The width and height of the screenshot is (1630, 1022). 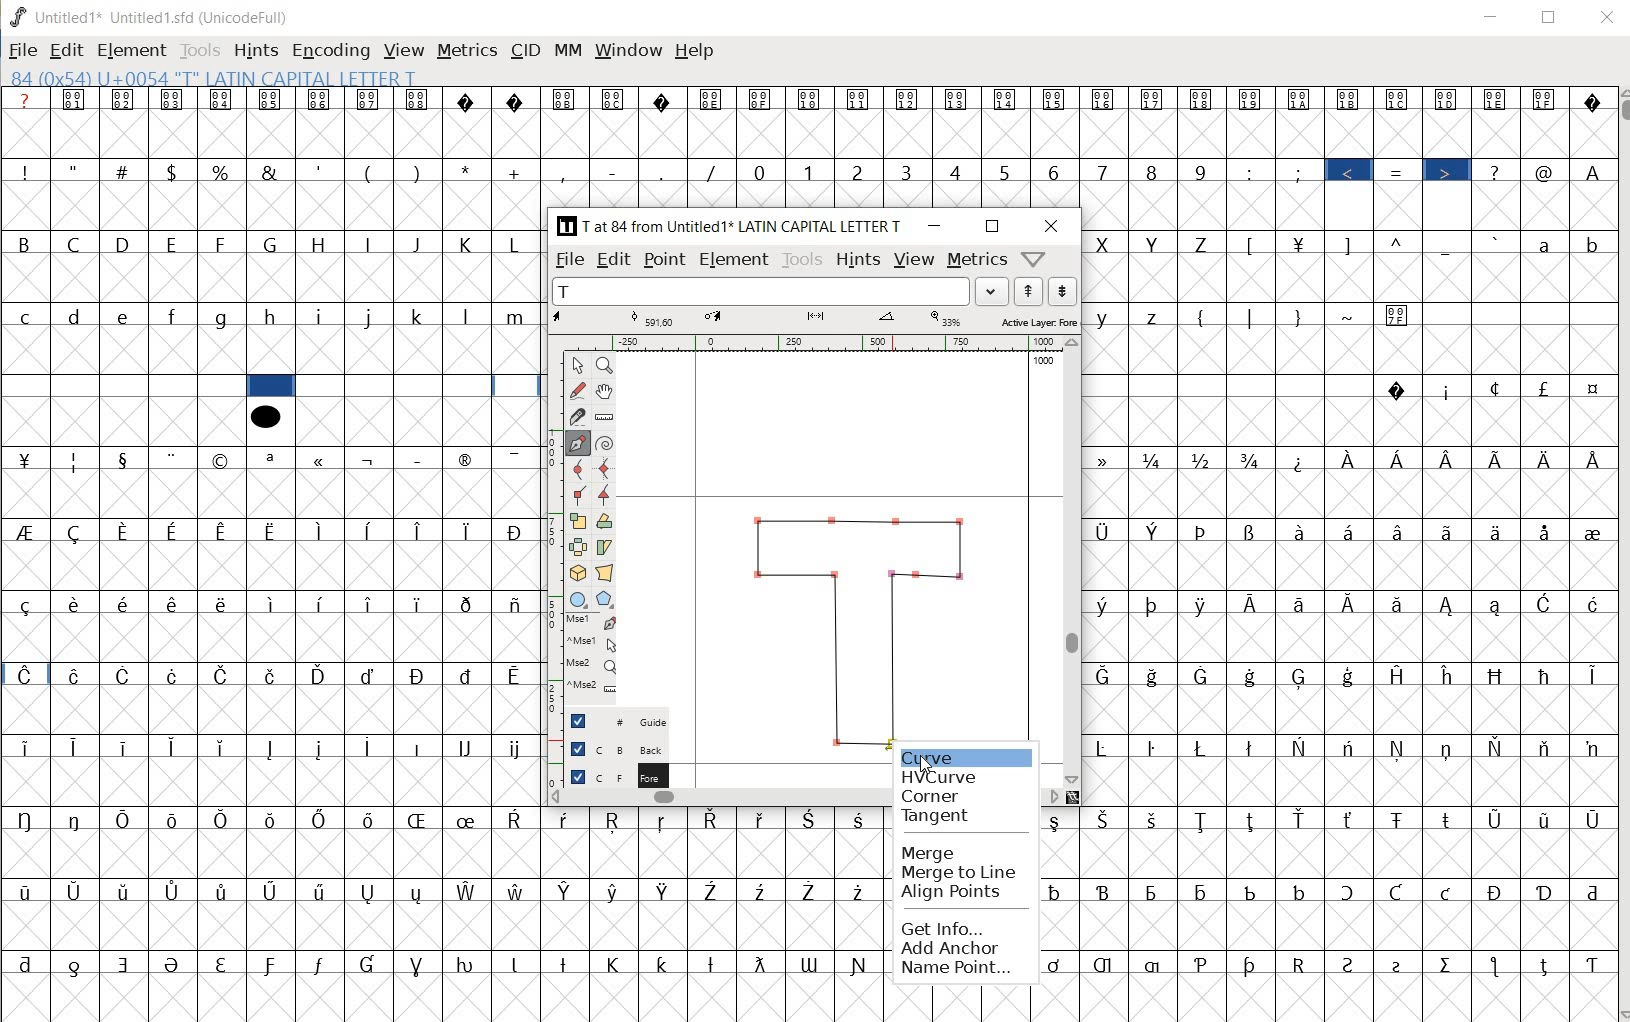 What do you see at coordinates (1106, 964) in the screenshot?
I see `Symbol` at bounding box center [1106, 964].